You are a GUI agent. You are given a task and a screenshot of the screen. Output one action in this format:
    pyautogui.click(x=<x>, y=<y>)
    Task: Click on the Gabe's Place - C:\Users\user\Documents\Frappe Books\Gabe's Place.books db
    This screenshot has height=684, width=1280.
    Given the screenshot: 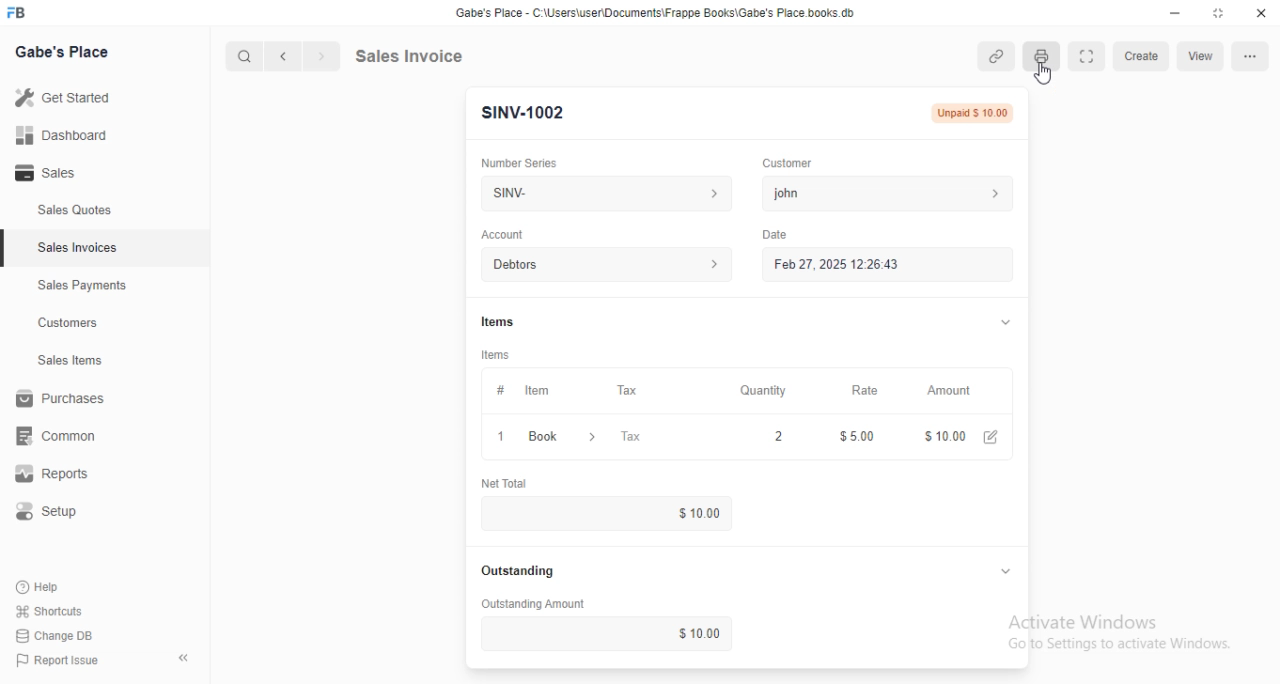 What is the action you would take?
    pyautogui.click(x=655, y=13)
    